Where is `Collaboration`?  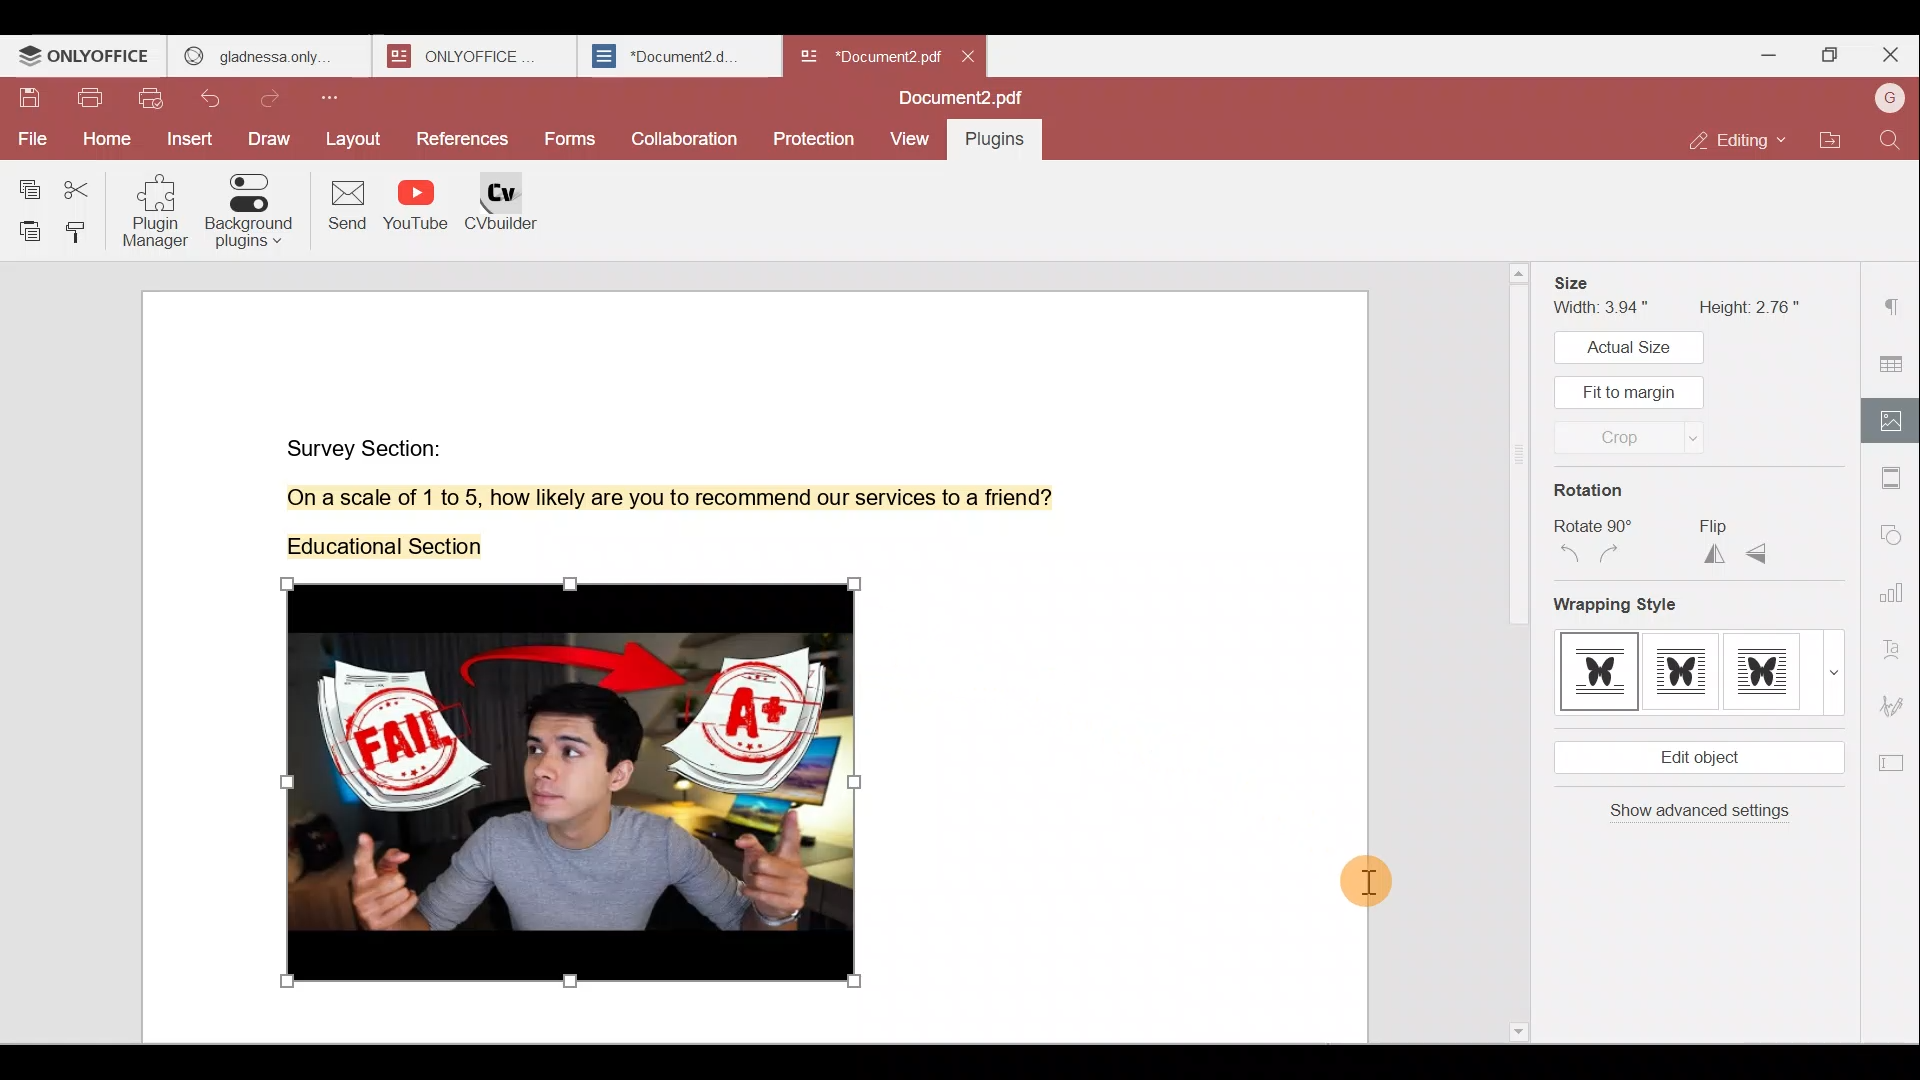 Collaboration is located at coordinates (682, 137).